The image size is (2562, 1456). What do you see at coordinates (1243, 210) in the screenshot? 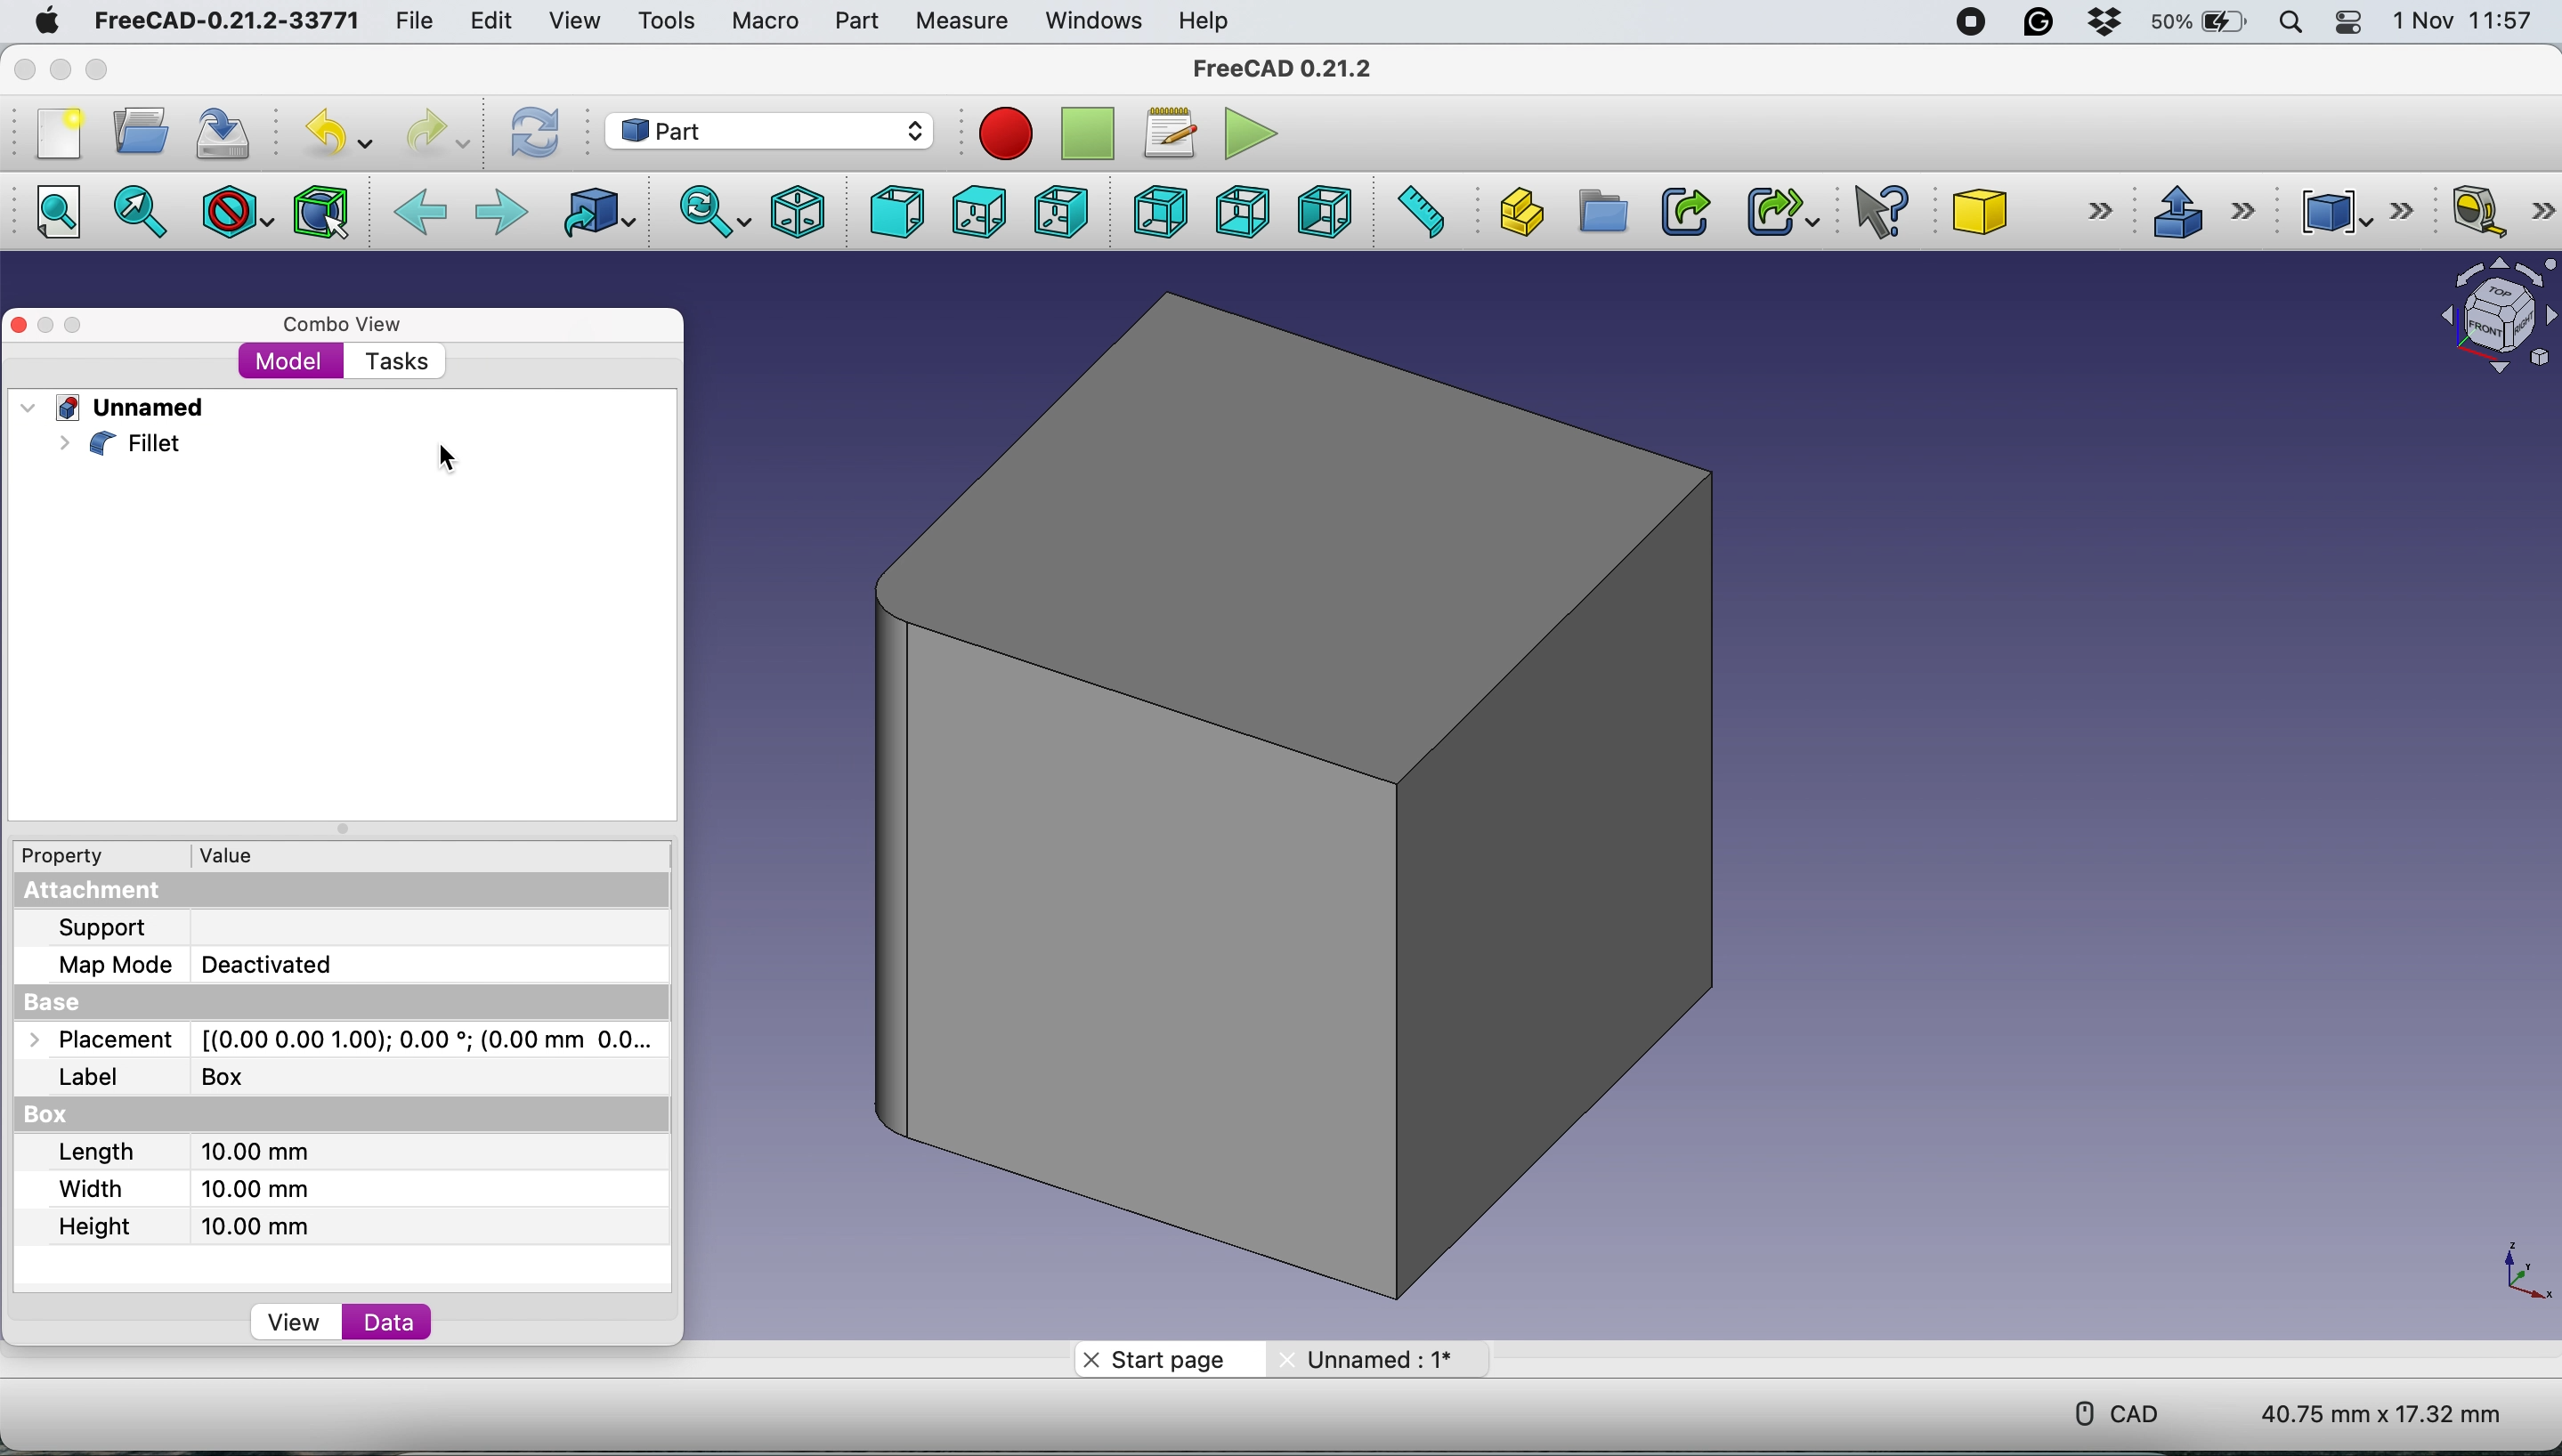
I see `bottom` at bounding box center [1243, 210].